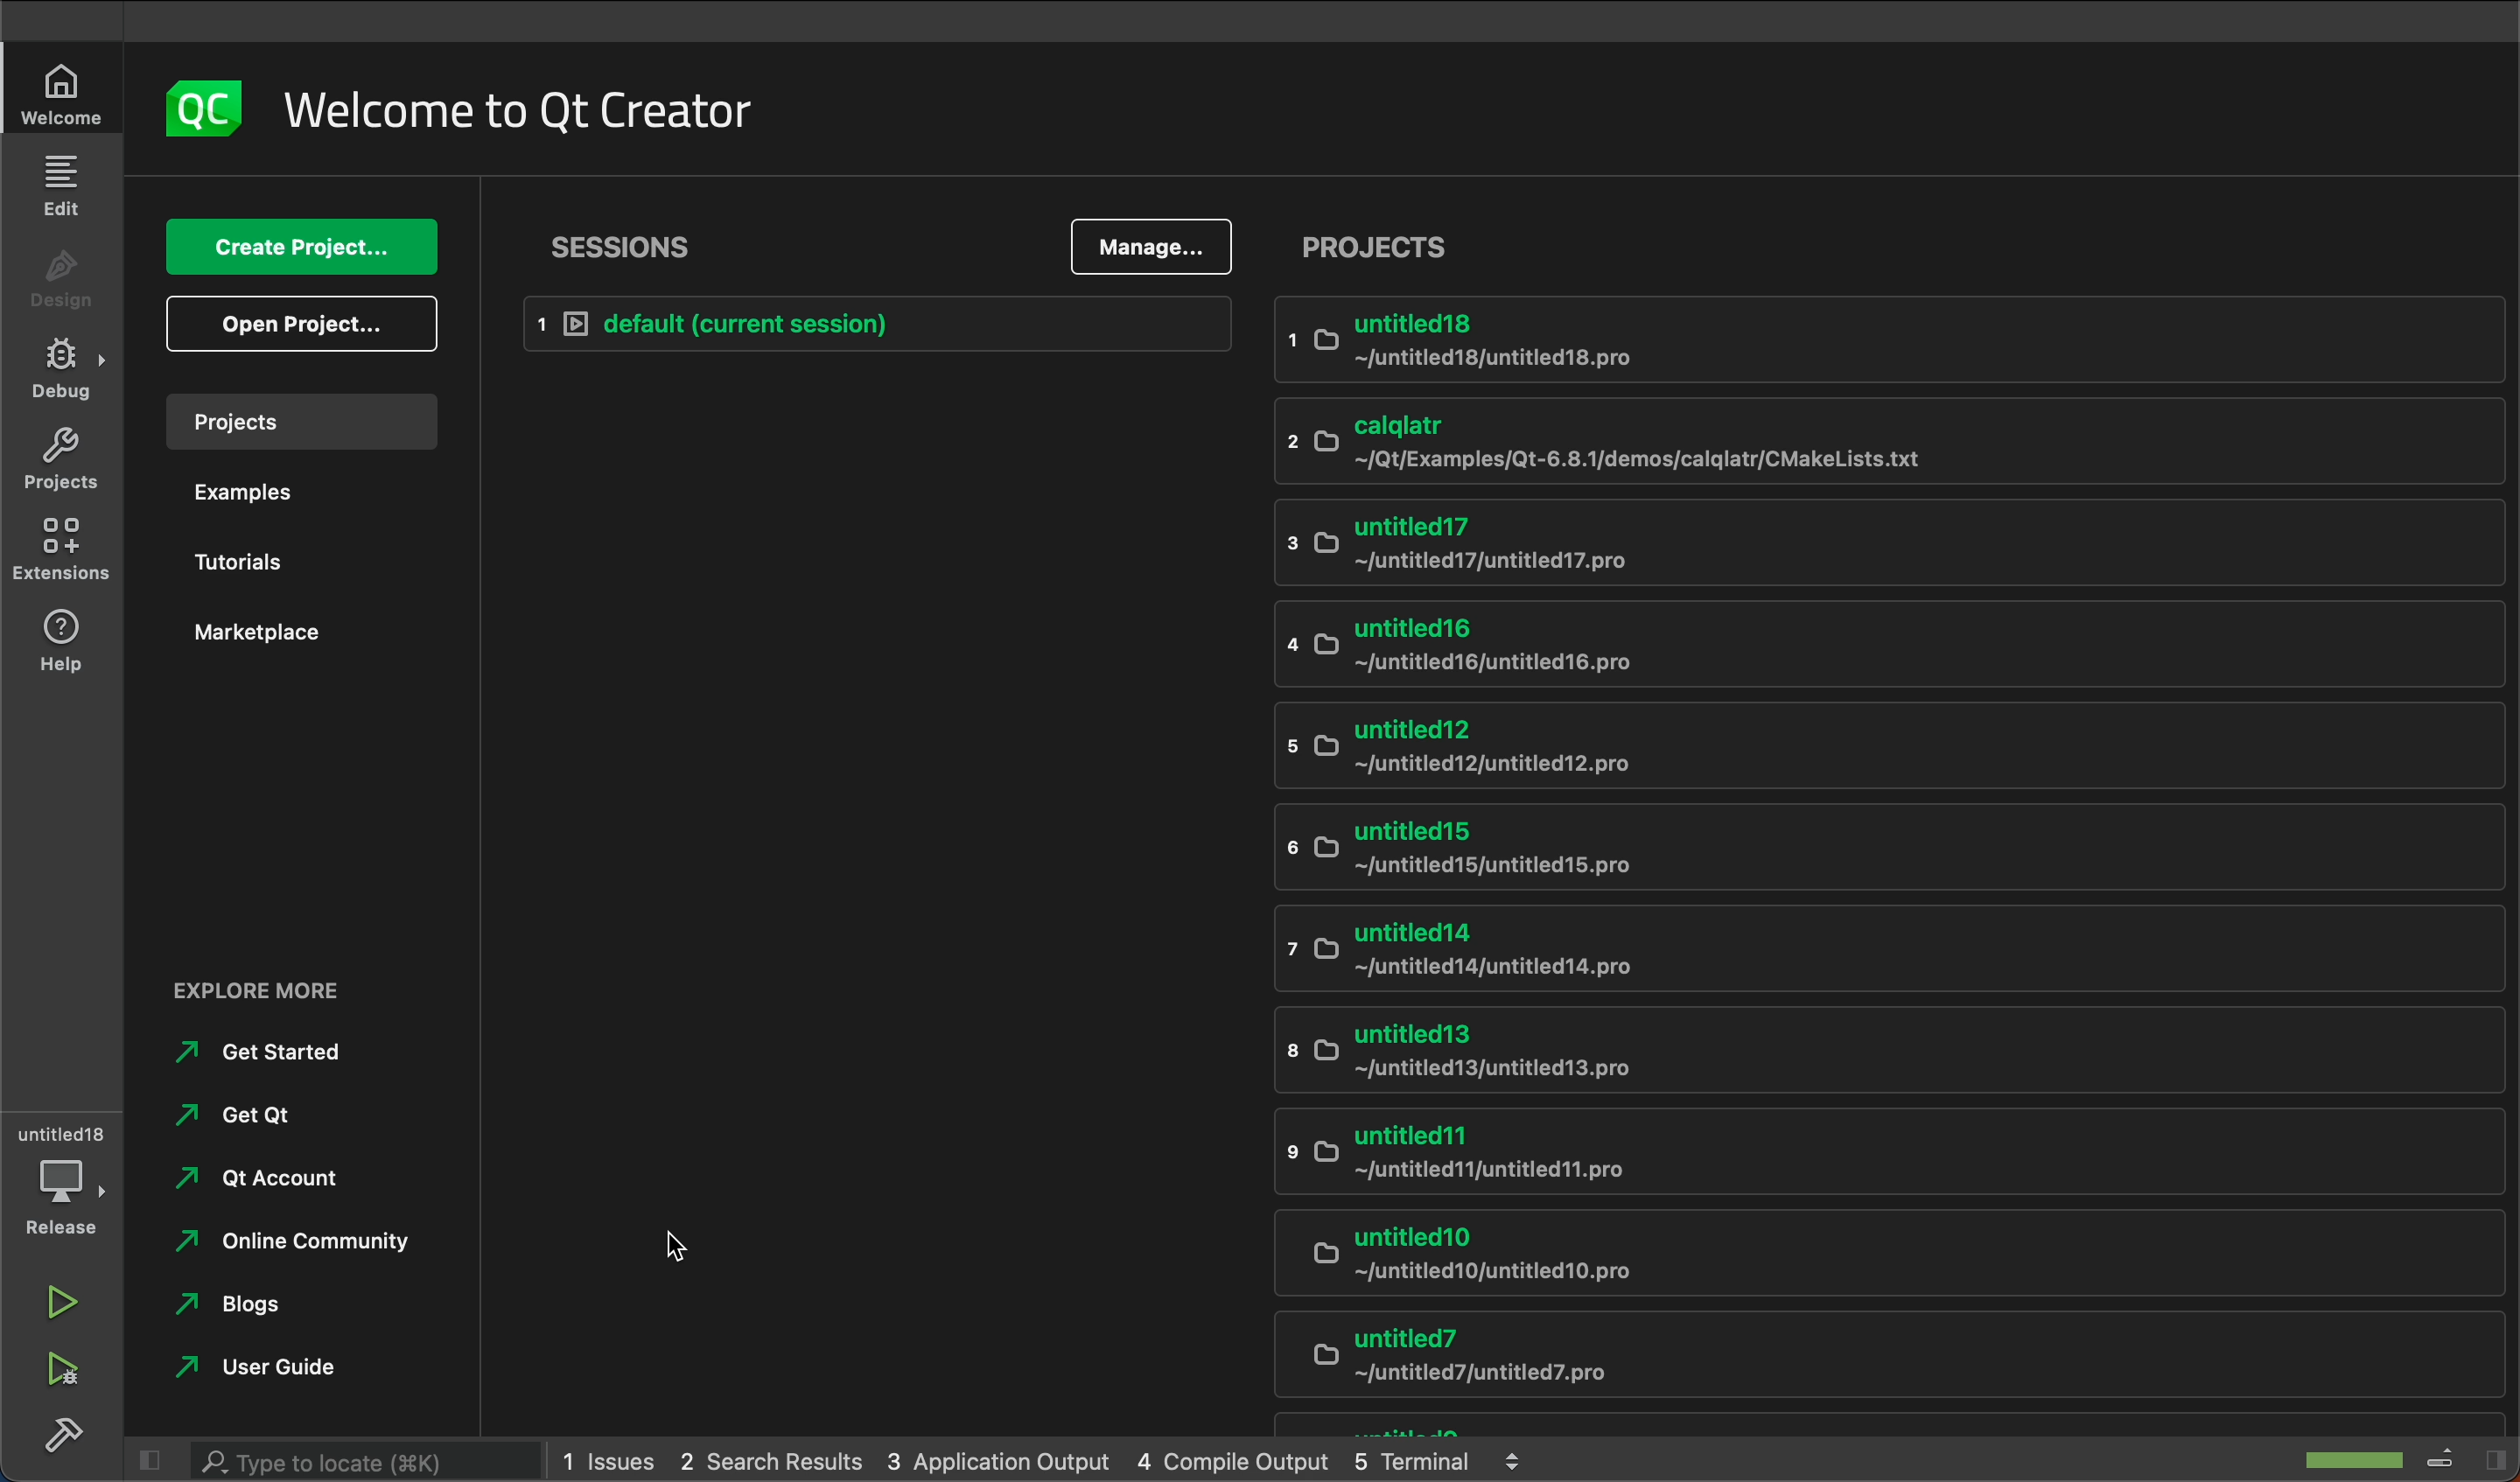 The width and height of the screenshot is (2520, 1482). I want to click on untitled10, so click(1850, 1257).